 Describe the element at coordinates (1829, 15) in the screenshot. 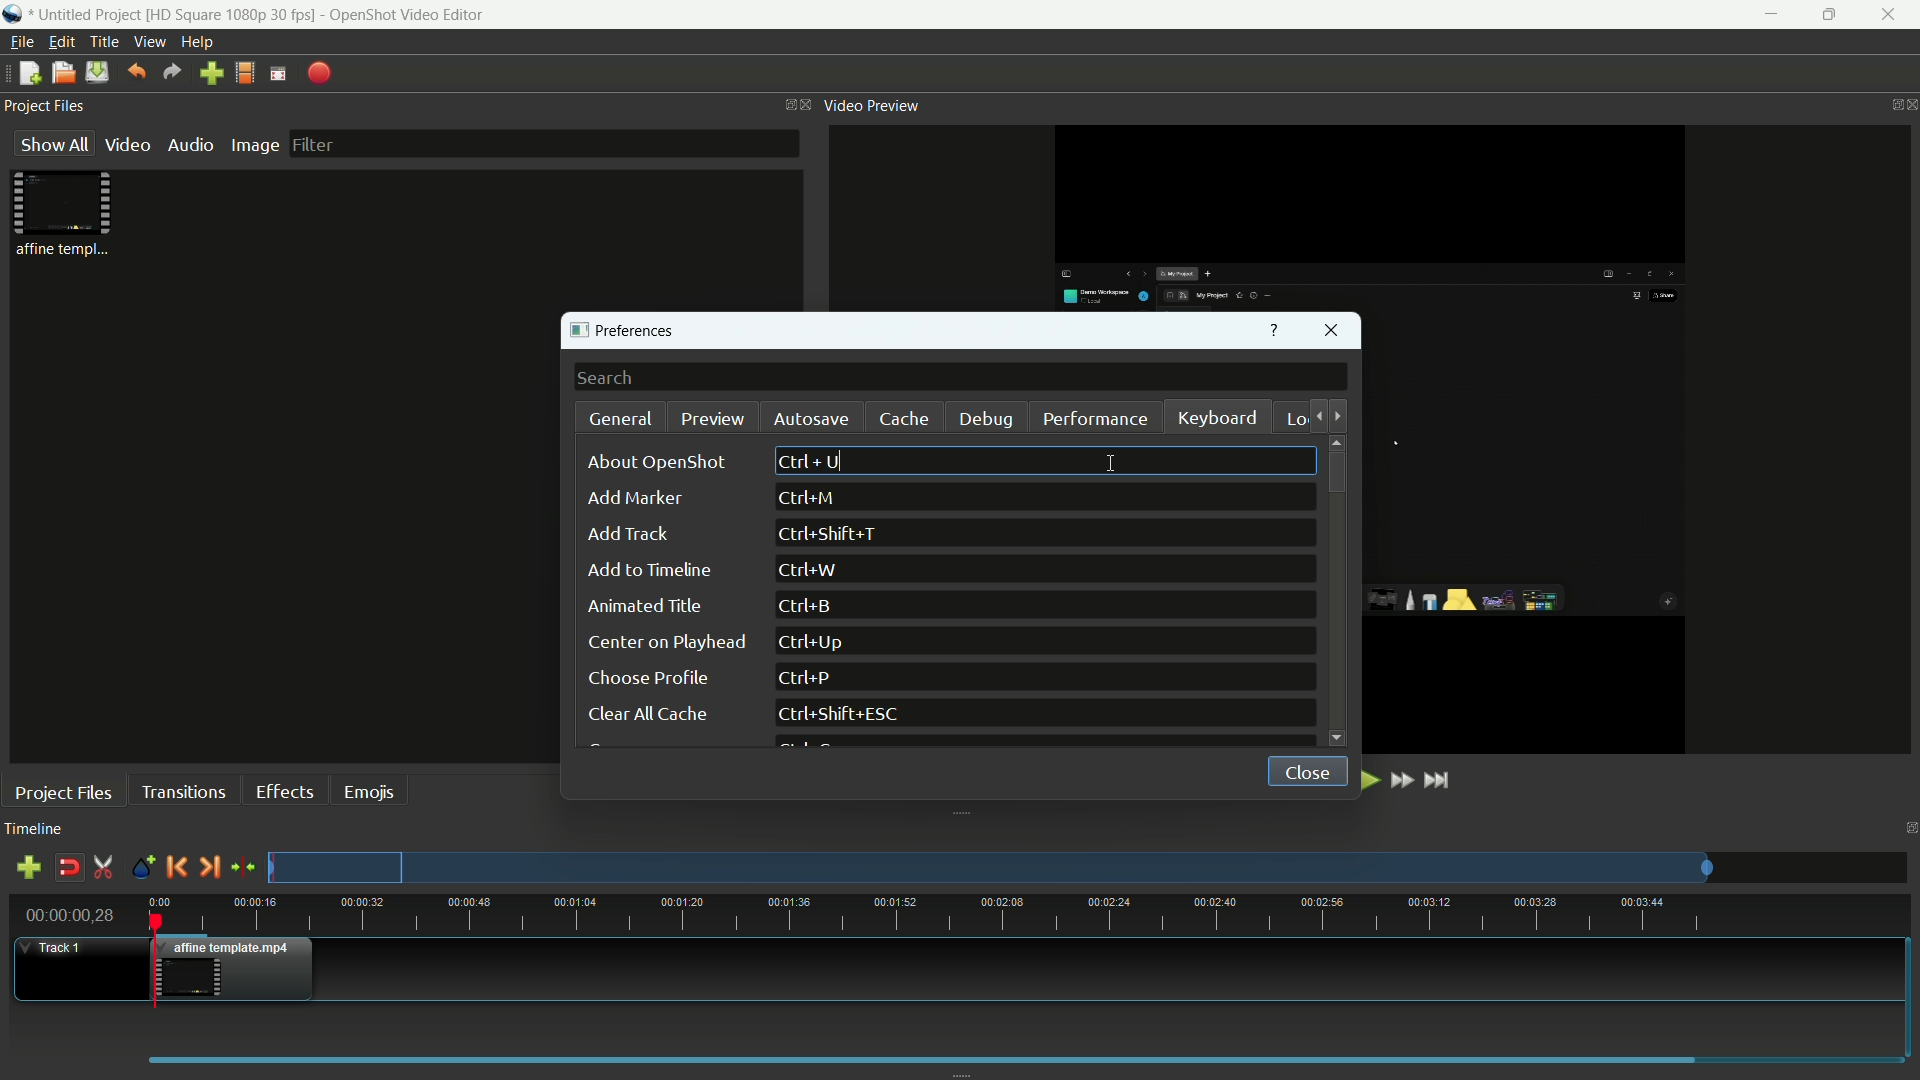

I see `maximize` at that location.